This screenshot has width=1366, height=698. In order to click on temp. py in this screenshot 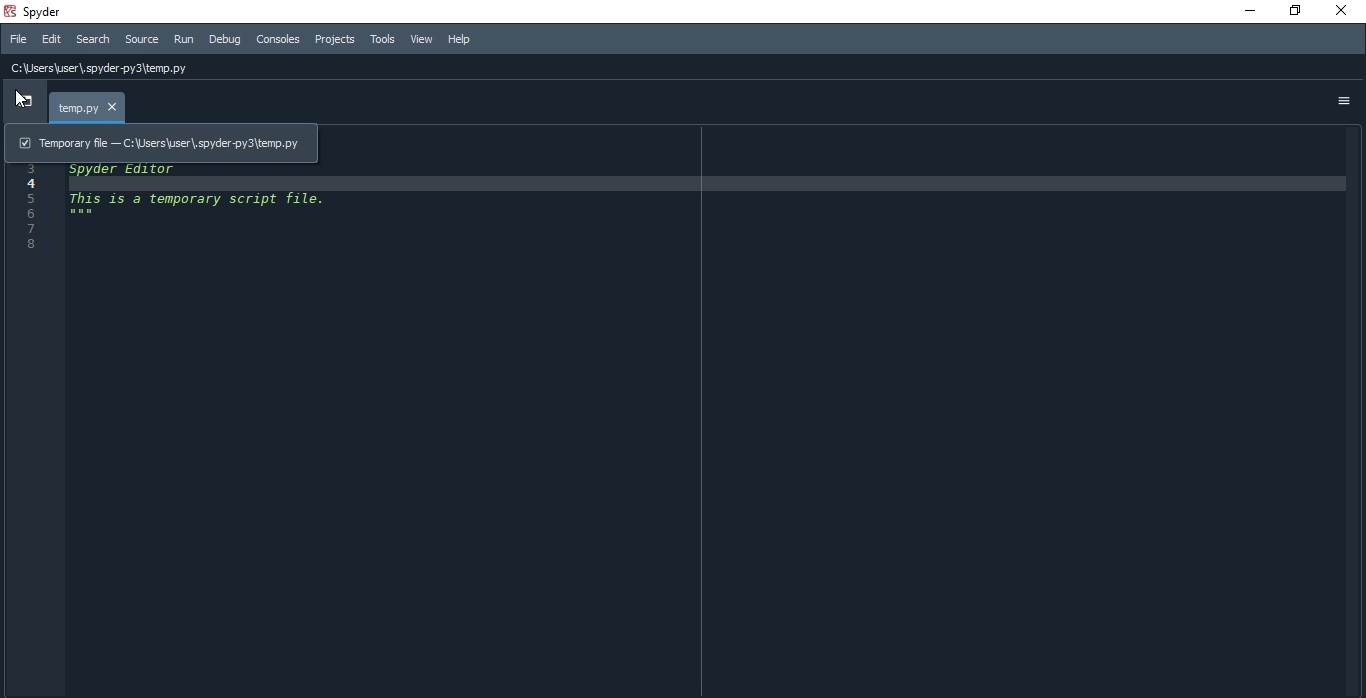, I will do `click(90, 108)`.